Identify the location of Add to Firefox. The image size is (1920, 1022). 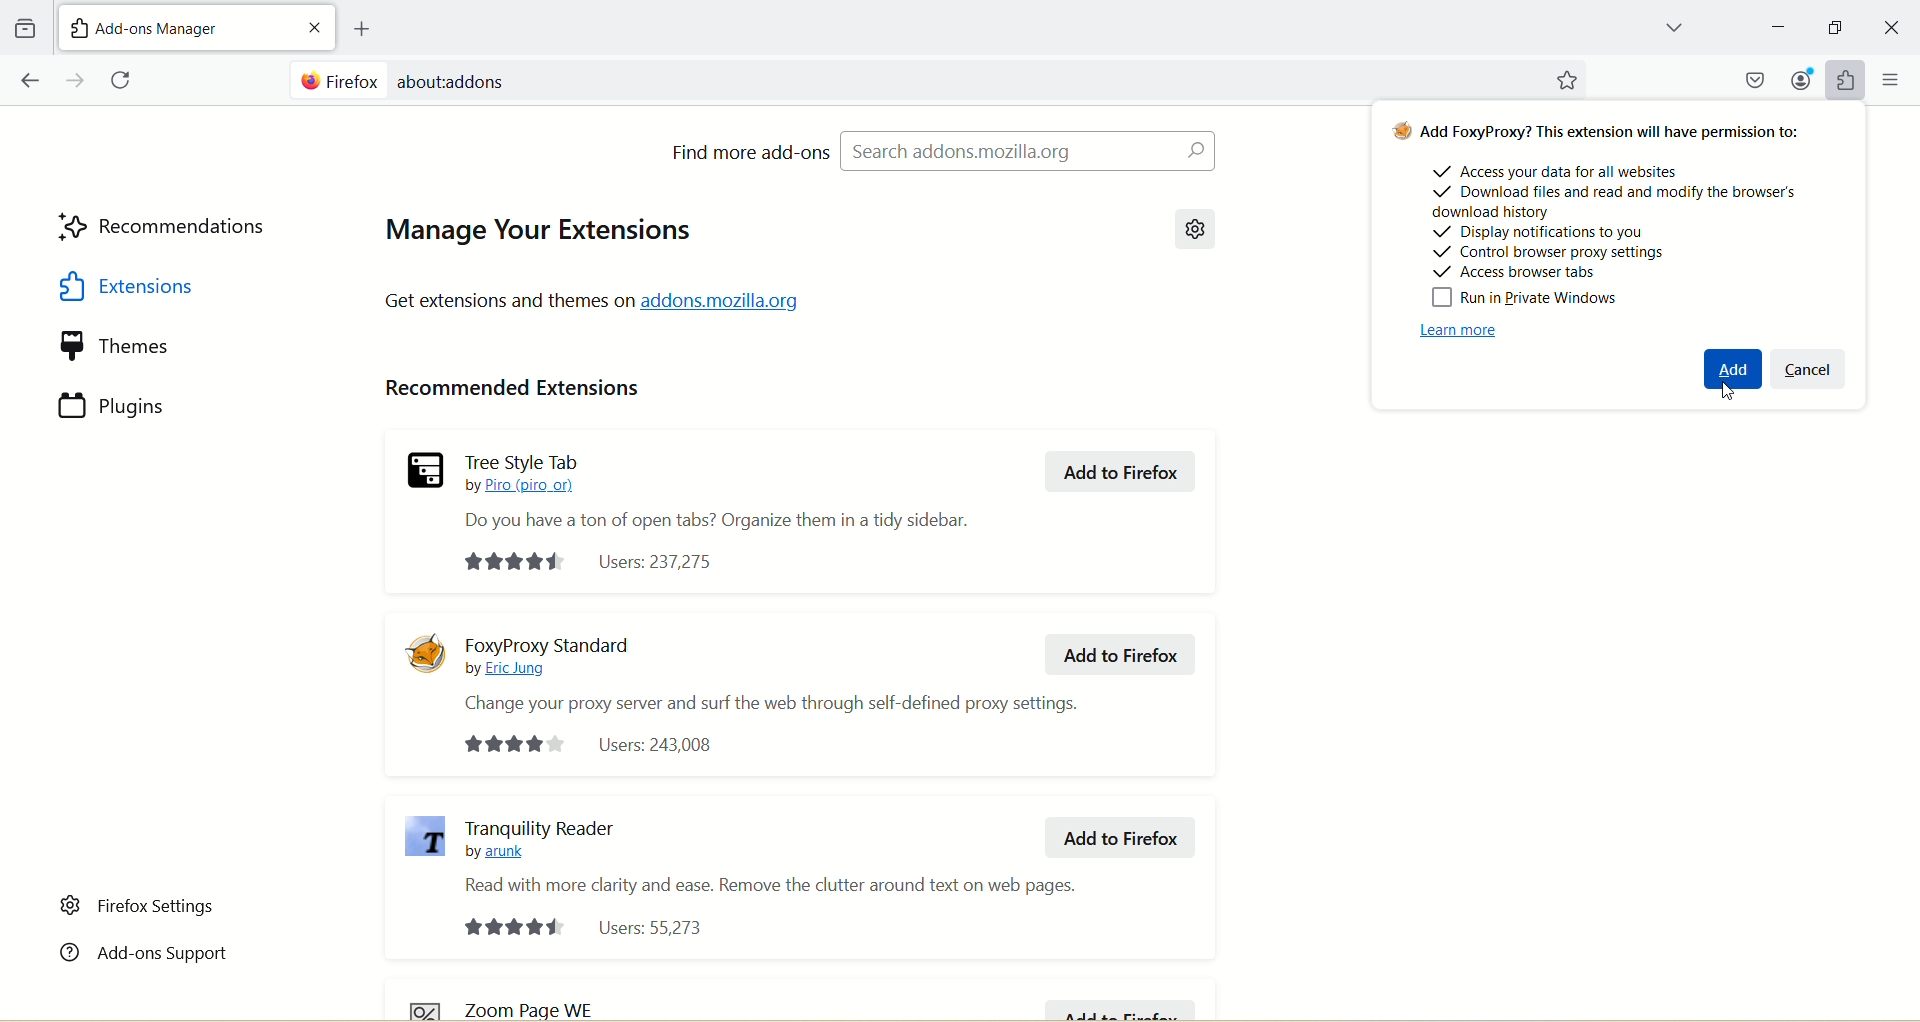
(1119, 1008).